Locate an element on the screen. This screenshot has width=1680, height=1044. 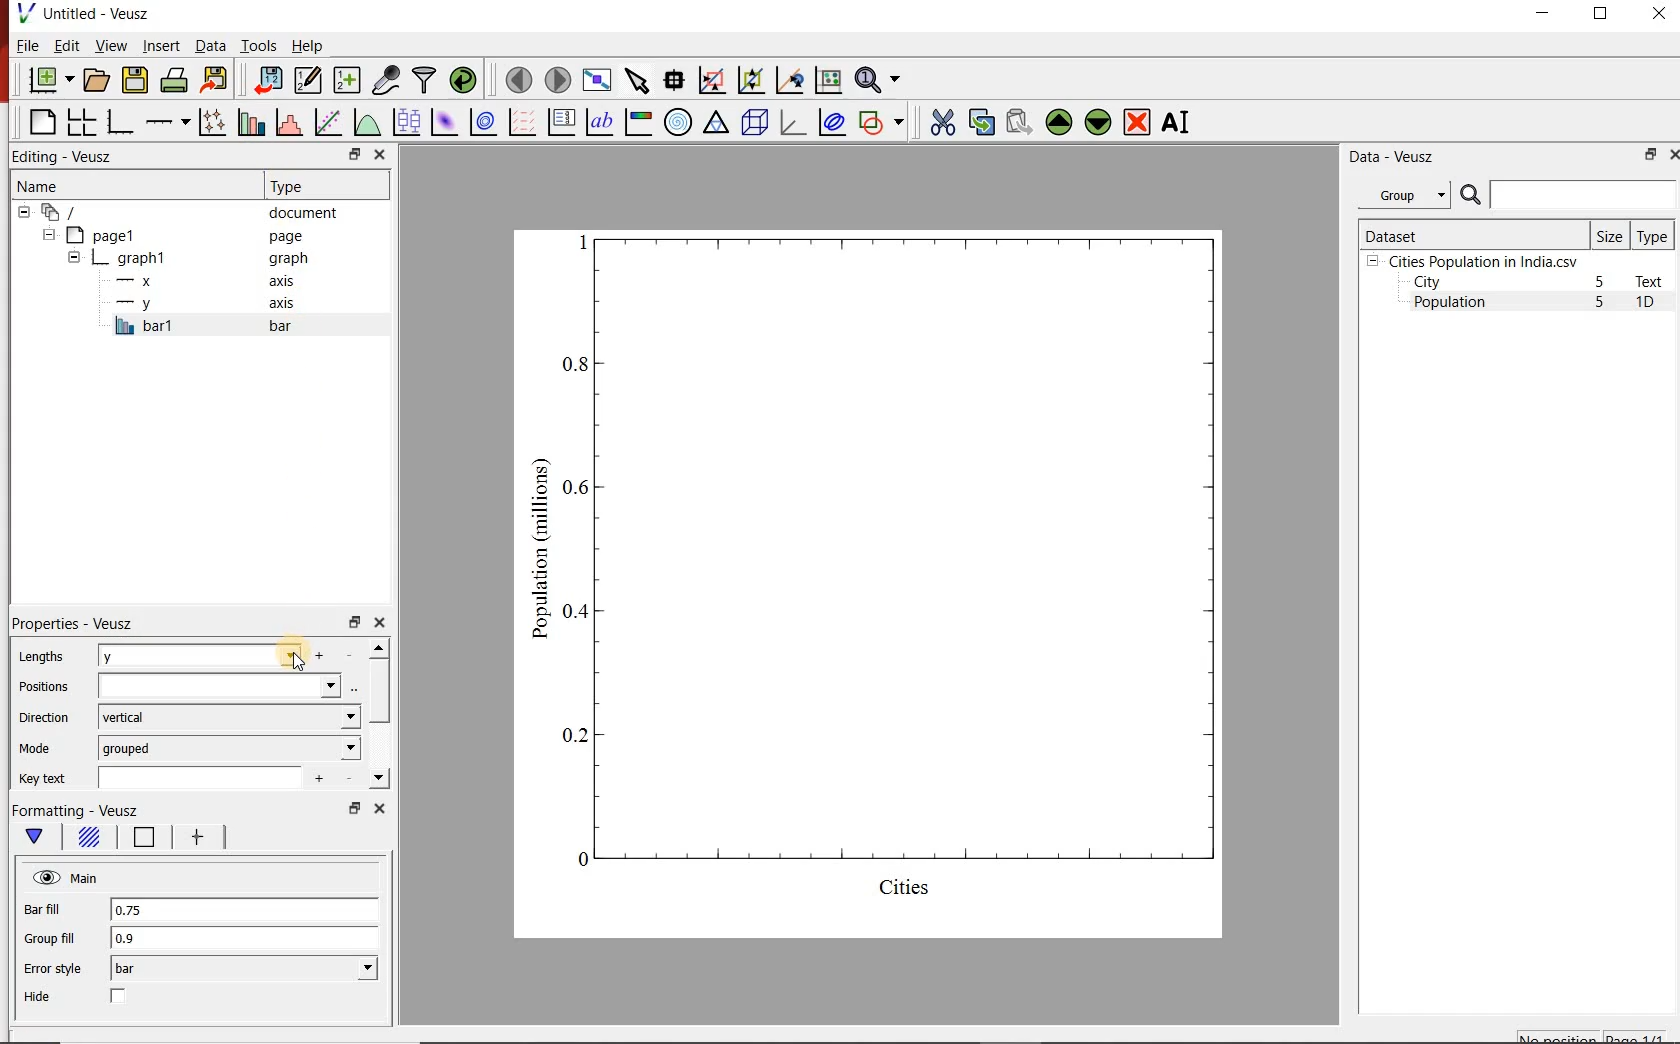
search dataset is located at coordinates (1569, 195).